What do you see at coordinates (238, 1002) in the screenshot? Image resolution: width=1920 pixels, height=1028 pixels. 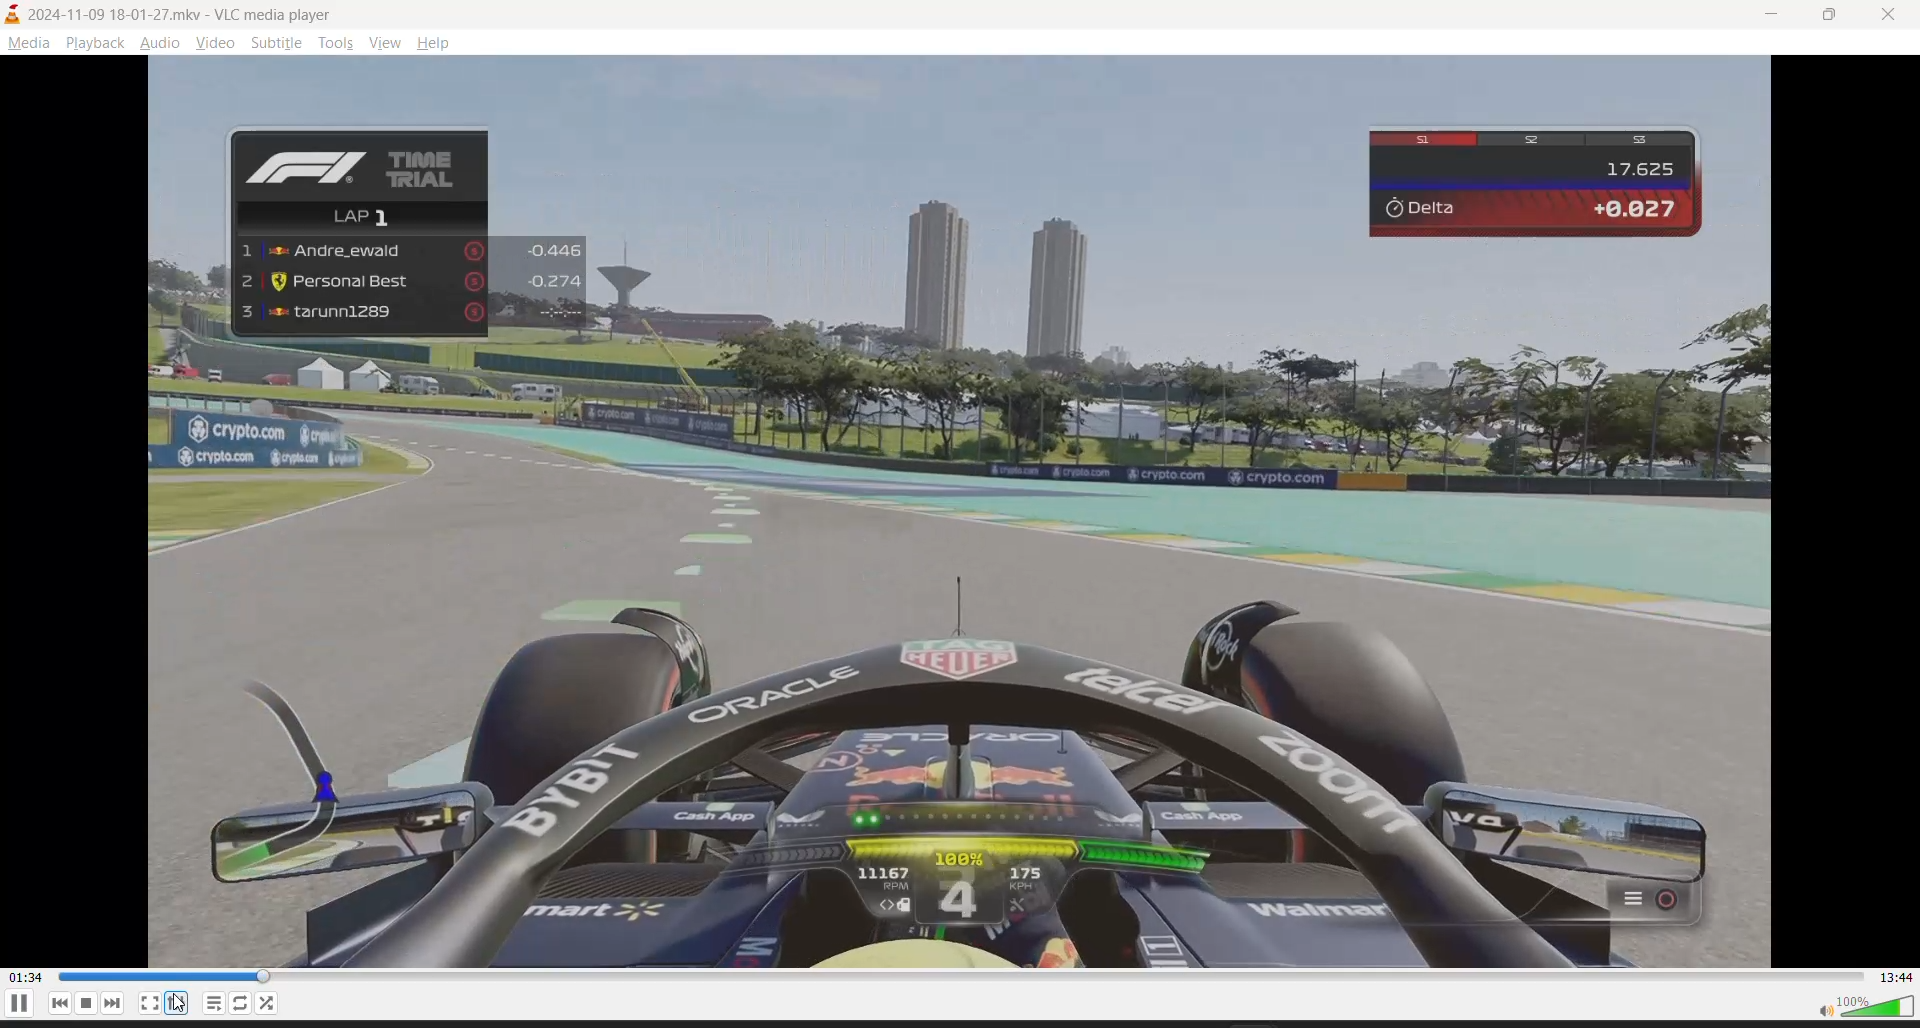 I see `loop` at bounding box center [238, 1002].